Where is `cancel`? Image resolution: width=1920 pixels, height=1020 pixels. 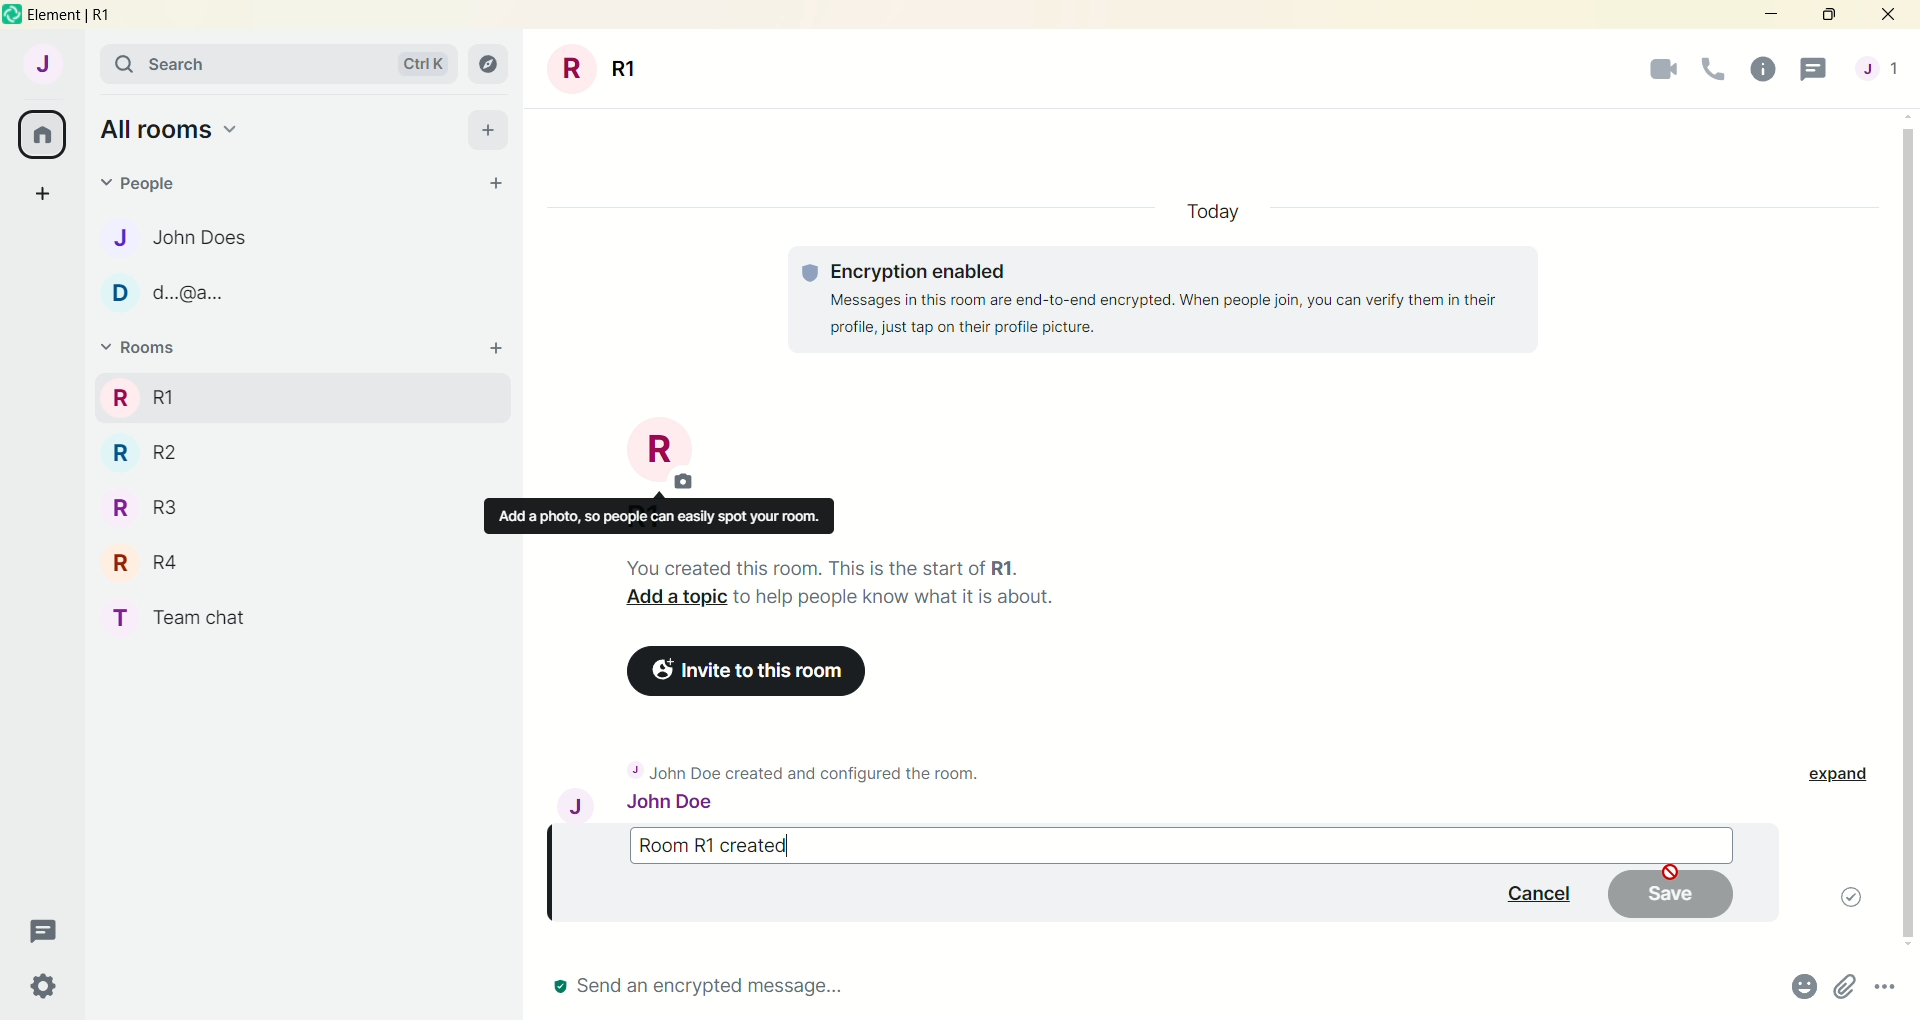
cancel is located at coordinates (1534, 890).